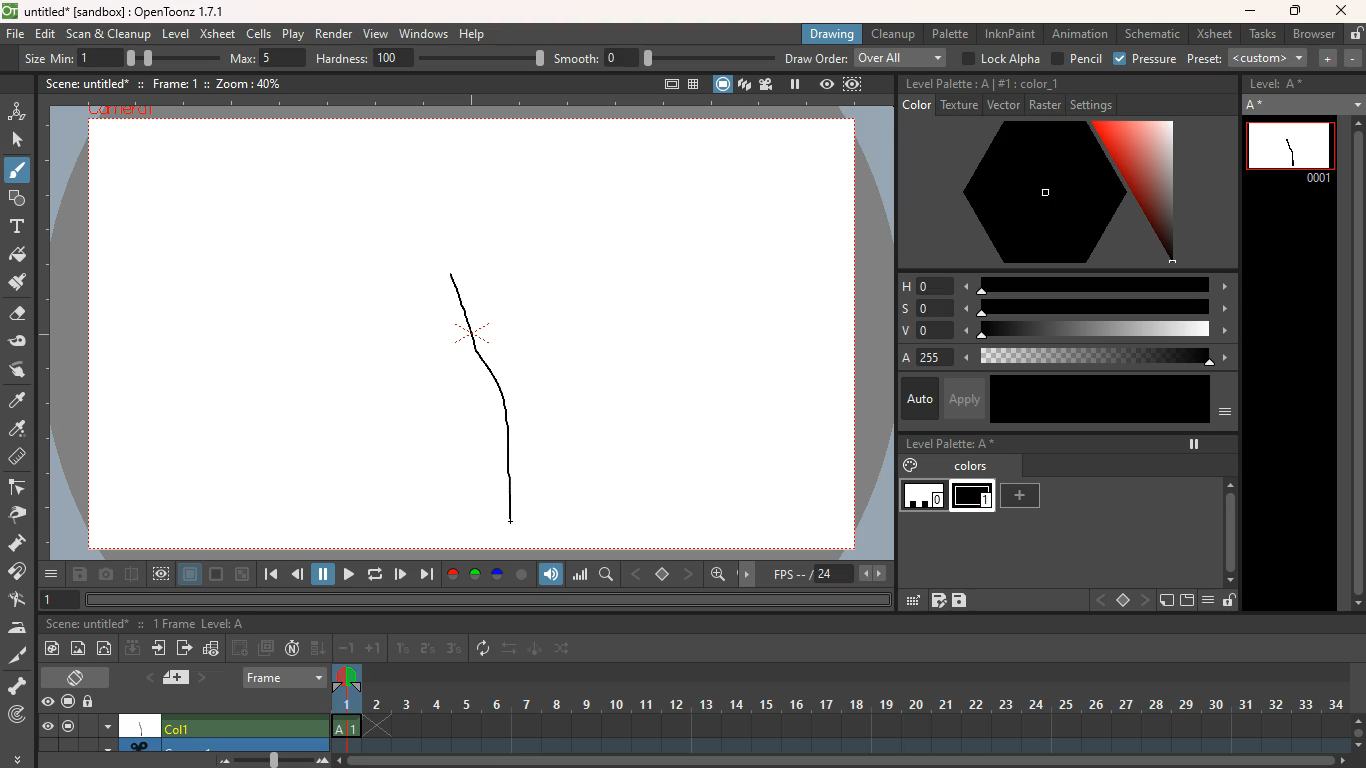 This screenshot has width=1366, height=768. I want to click on line, so click(484, 396).